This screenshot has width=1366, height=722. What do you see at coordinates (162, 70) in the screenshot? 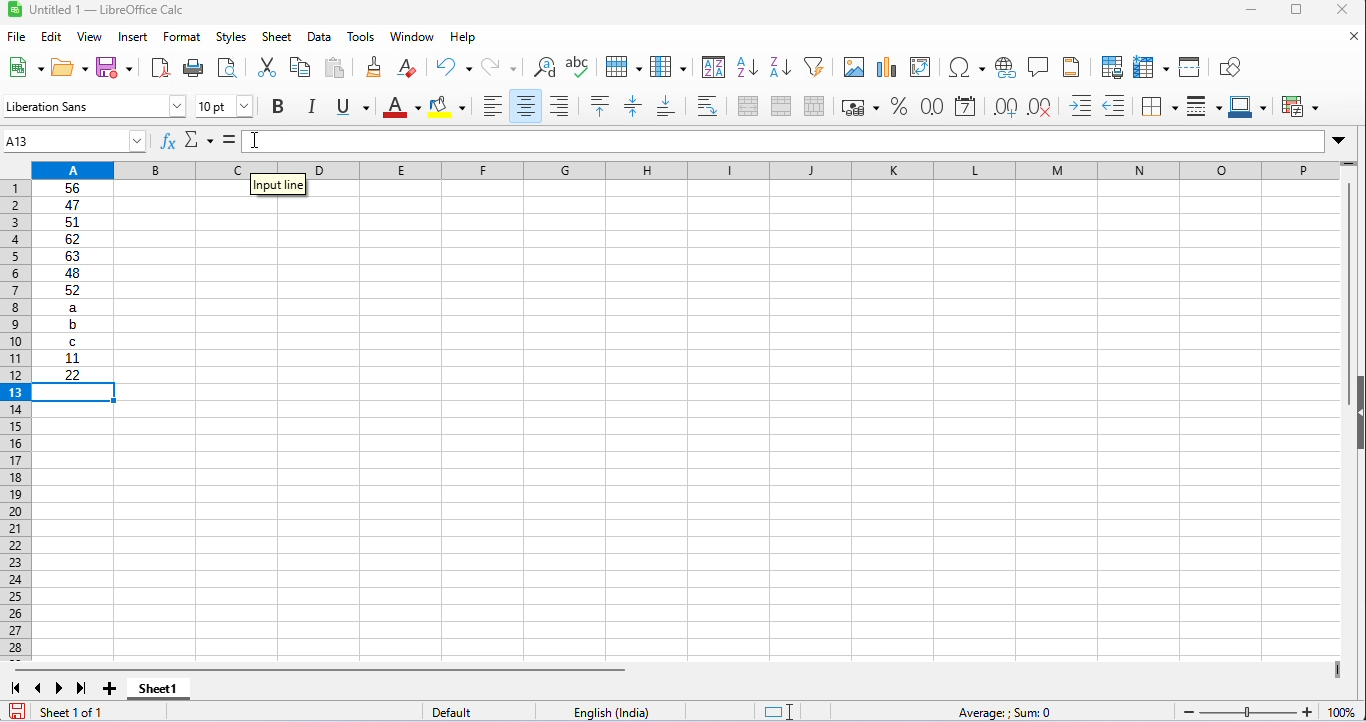
I see `export as pdf` at bounding box center [162, 70].